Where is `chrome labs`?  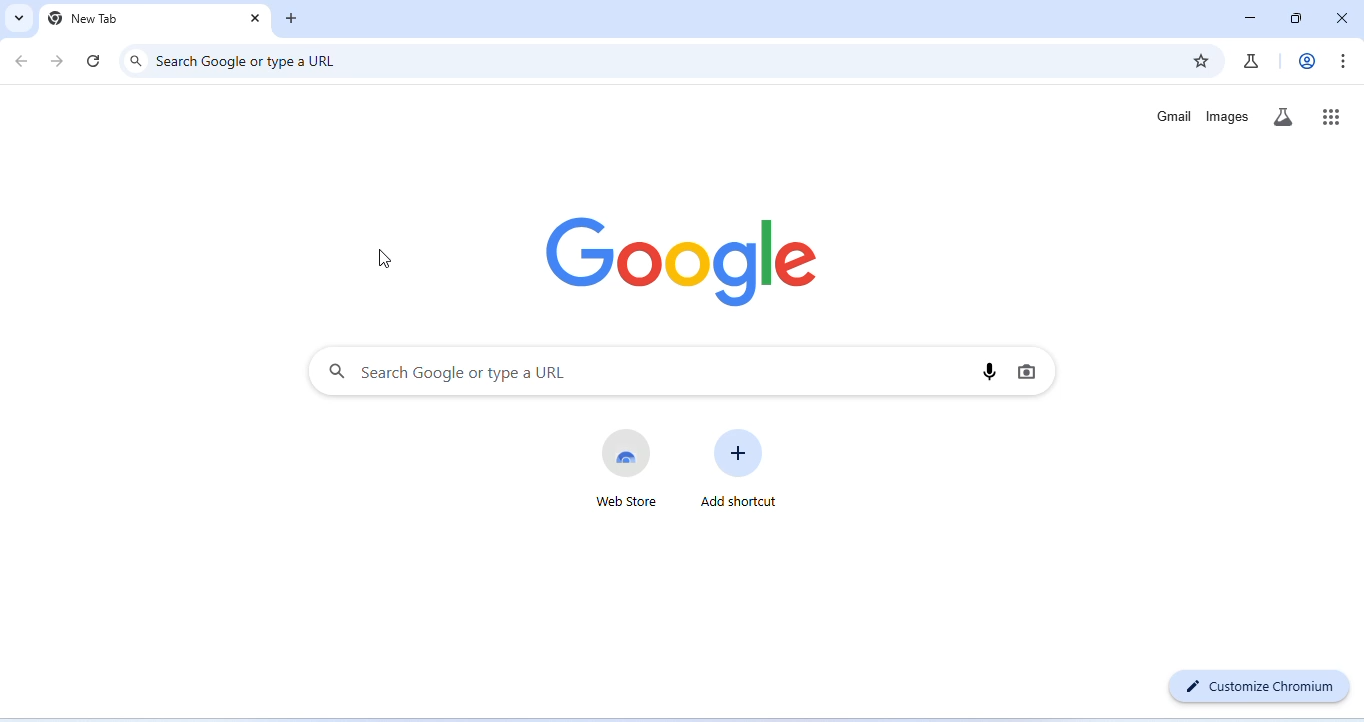
chrome labs is located at coordinates (1251, 61).